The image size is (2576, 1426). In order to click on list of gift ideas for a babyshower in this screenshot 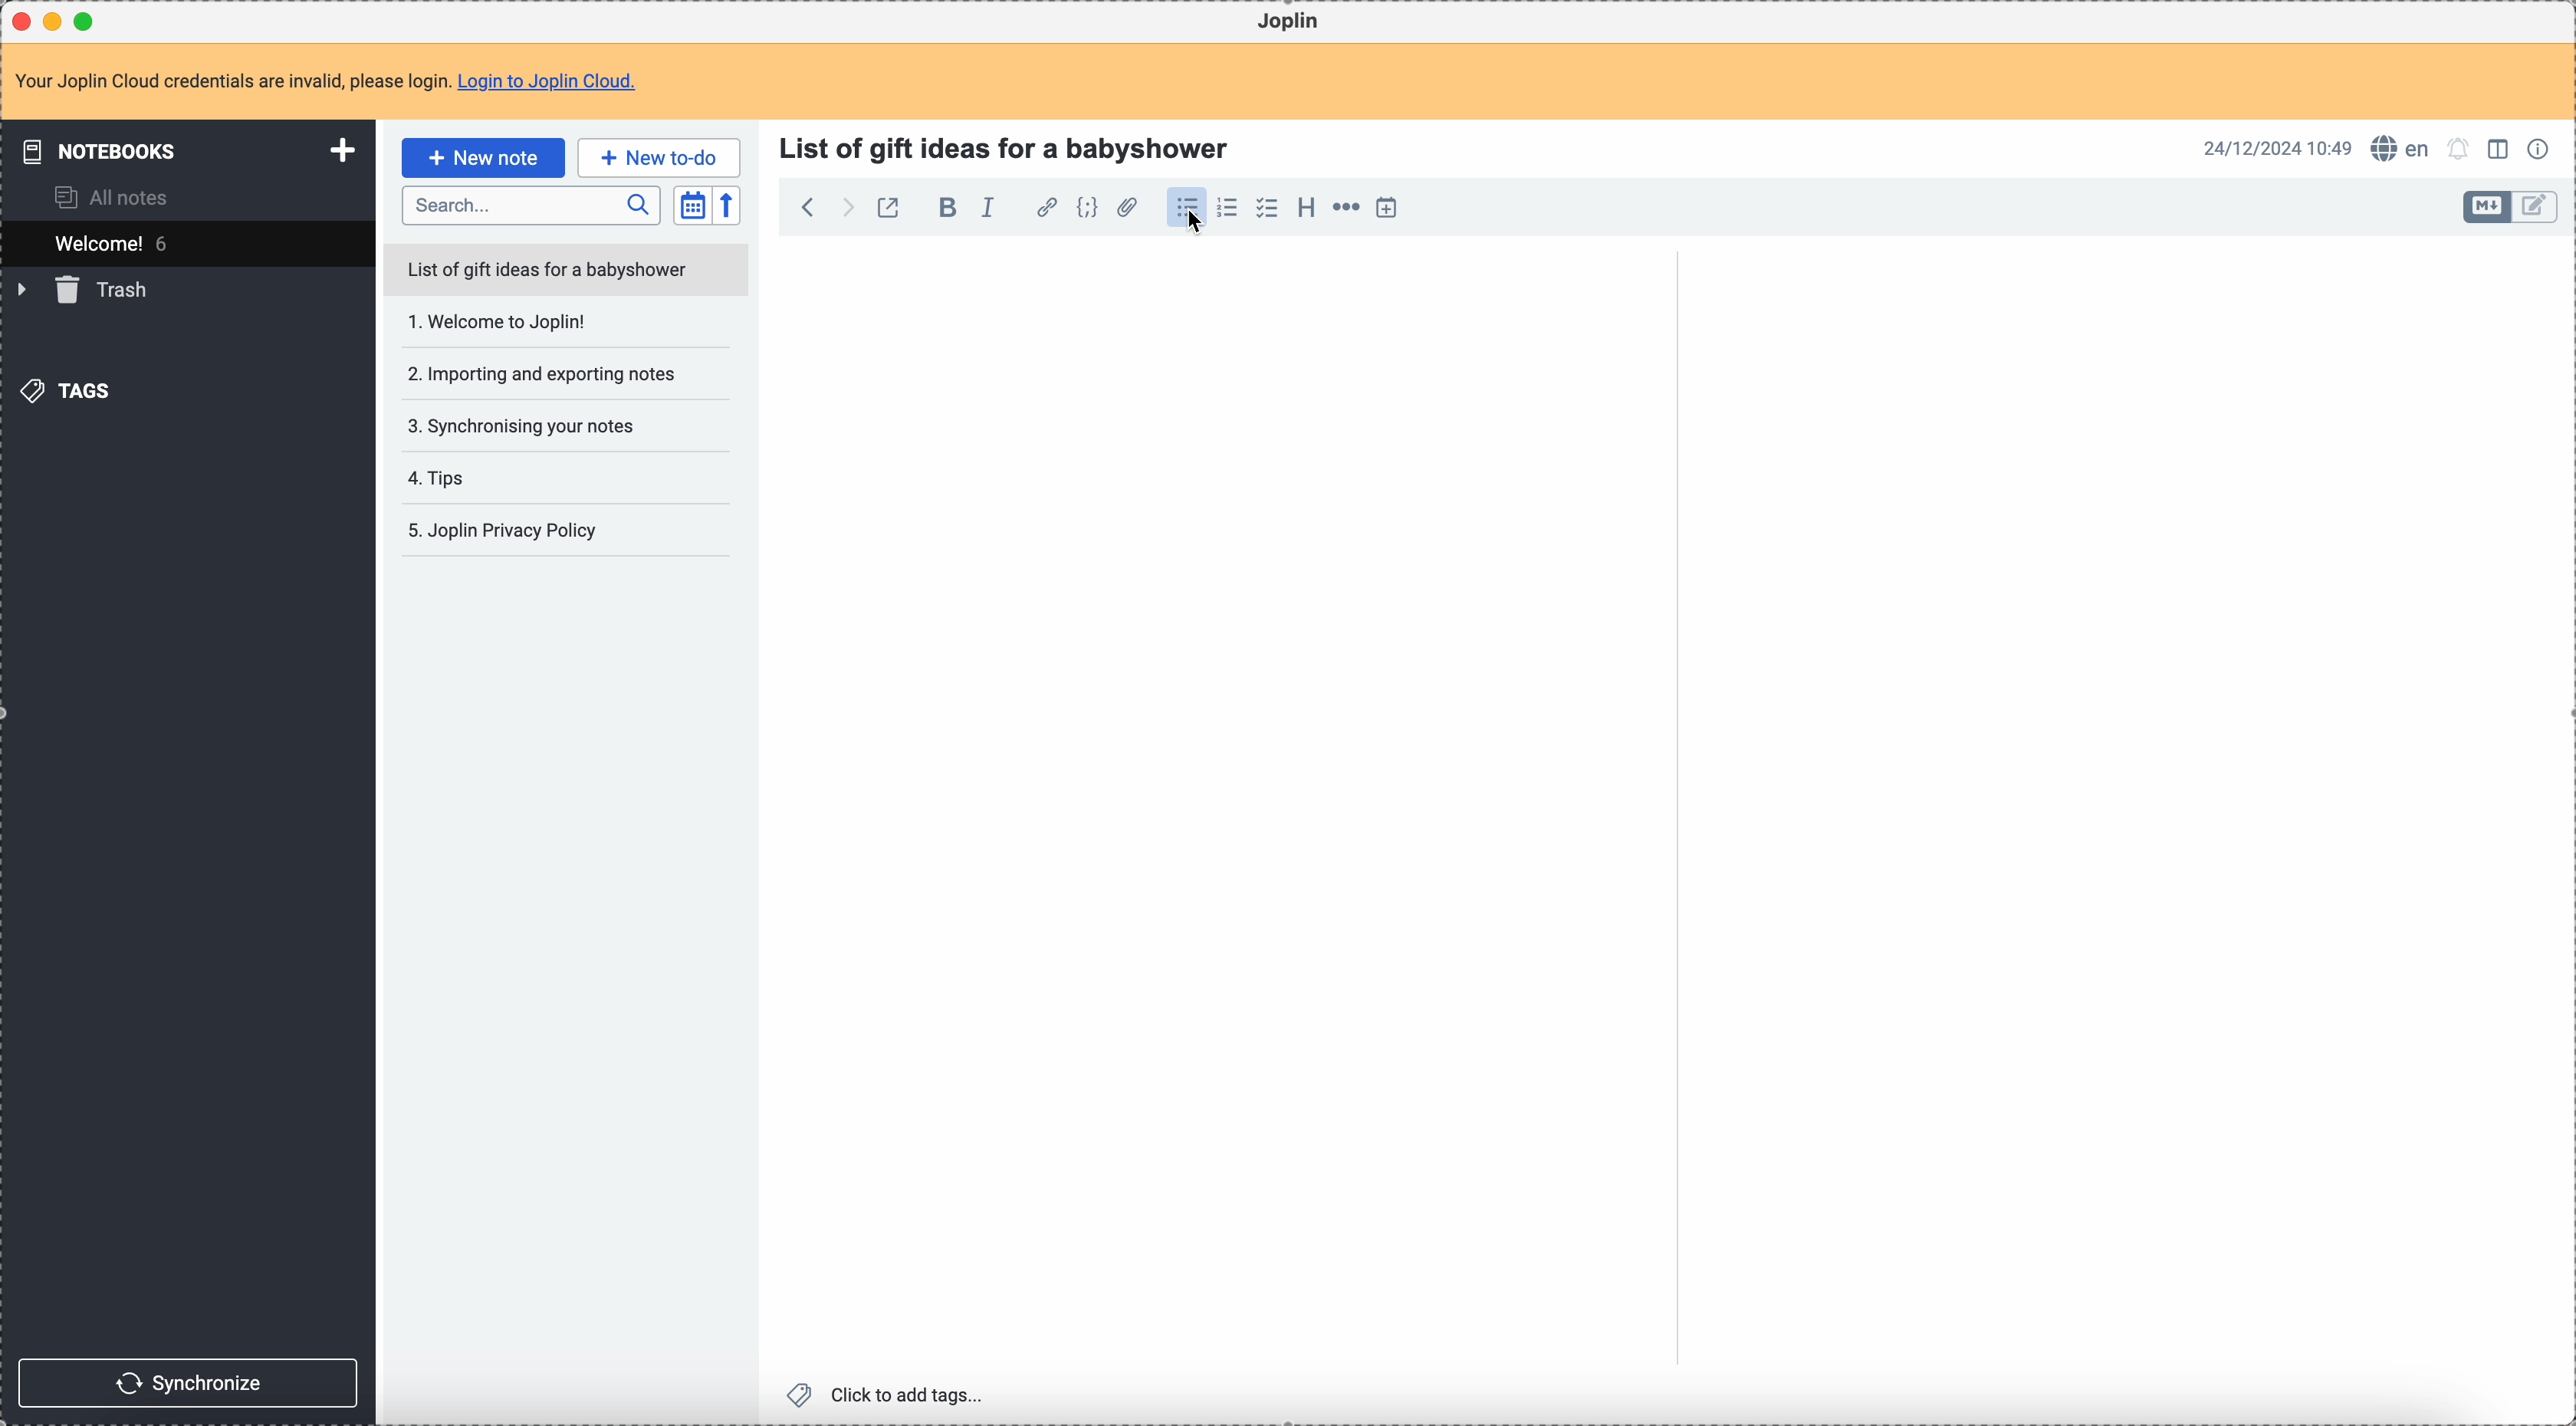, I will do `click(569, 273)`.